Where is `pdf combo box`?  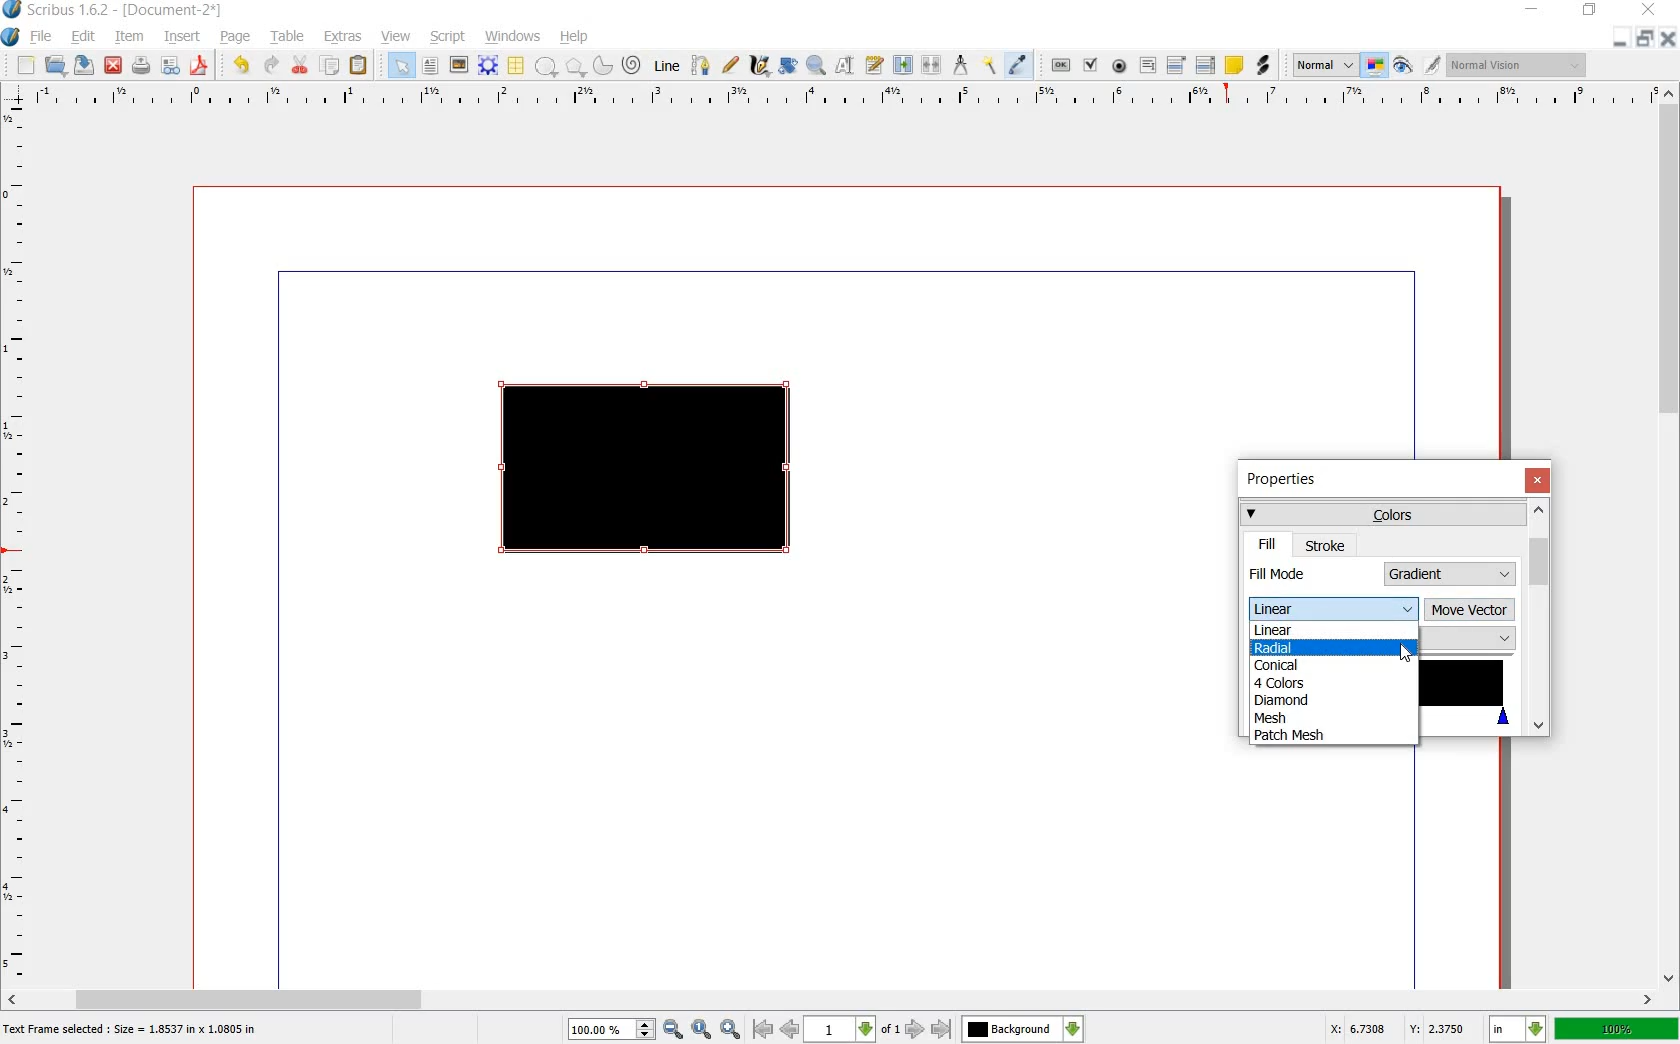 pdf combo box is located at coordinates (1177, 64).